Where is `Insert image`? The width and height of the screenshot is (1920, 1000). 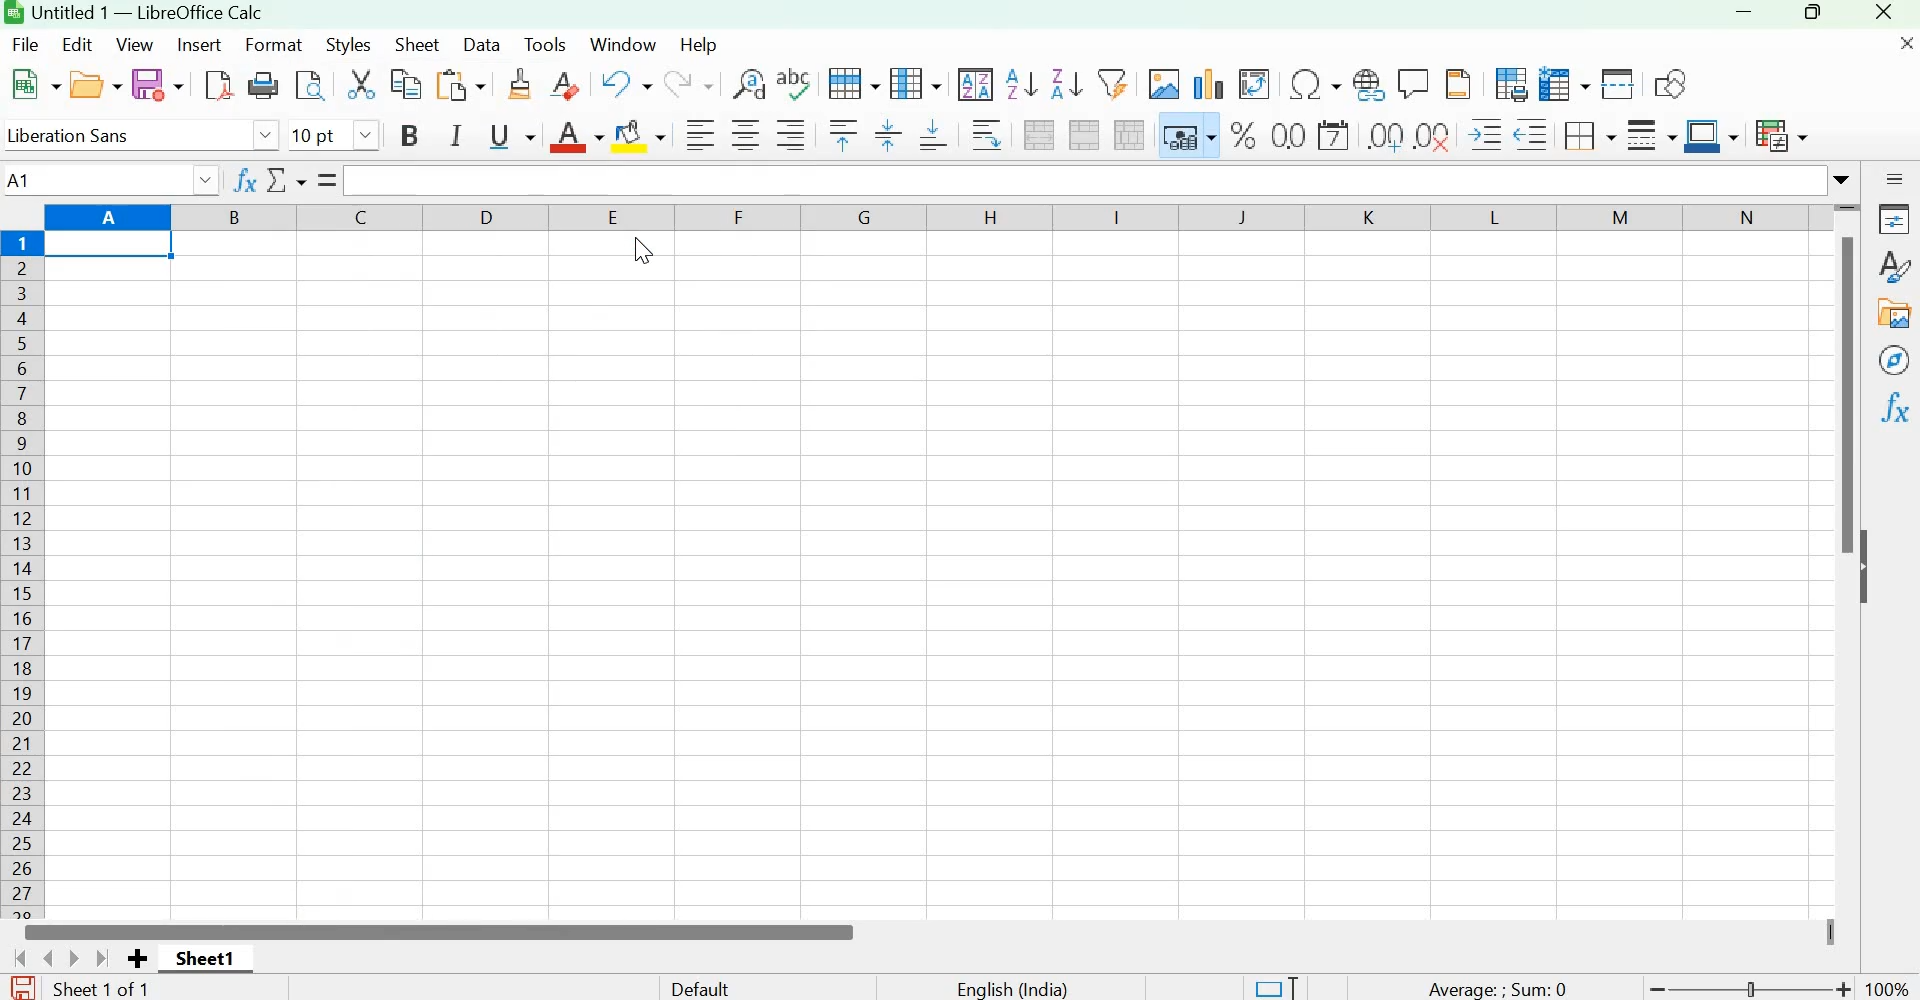 Insert image is located at coordinates (1162, 83).